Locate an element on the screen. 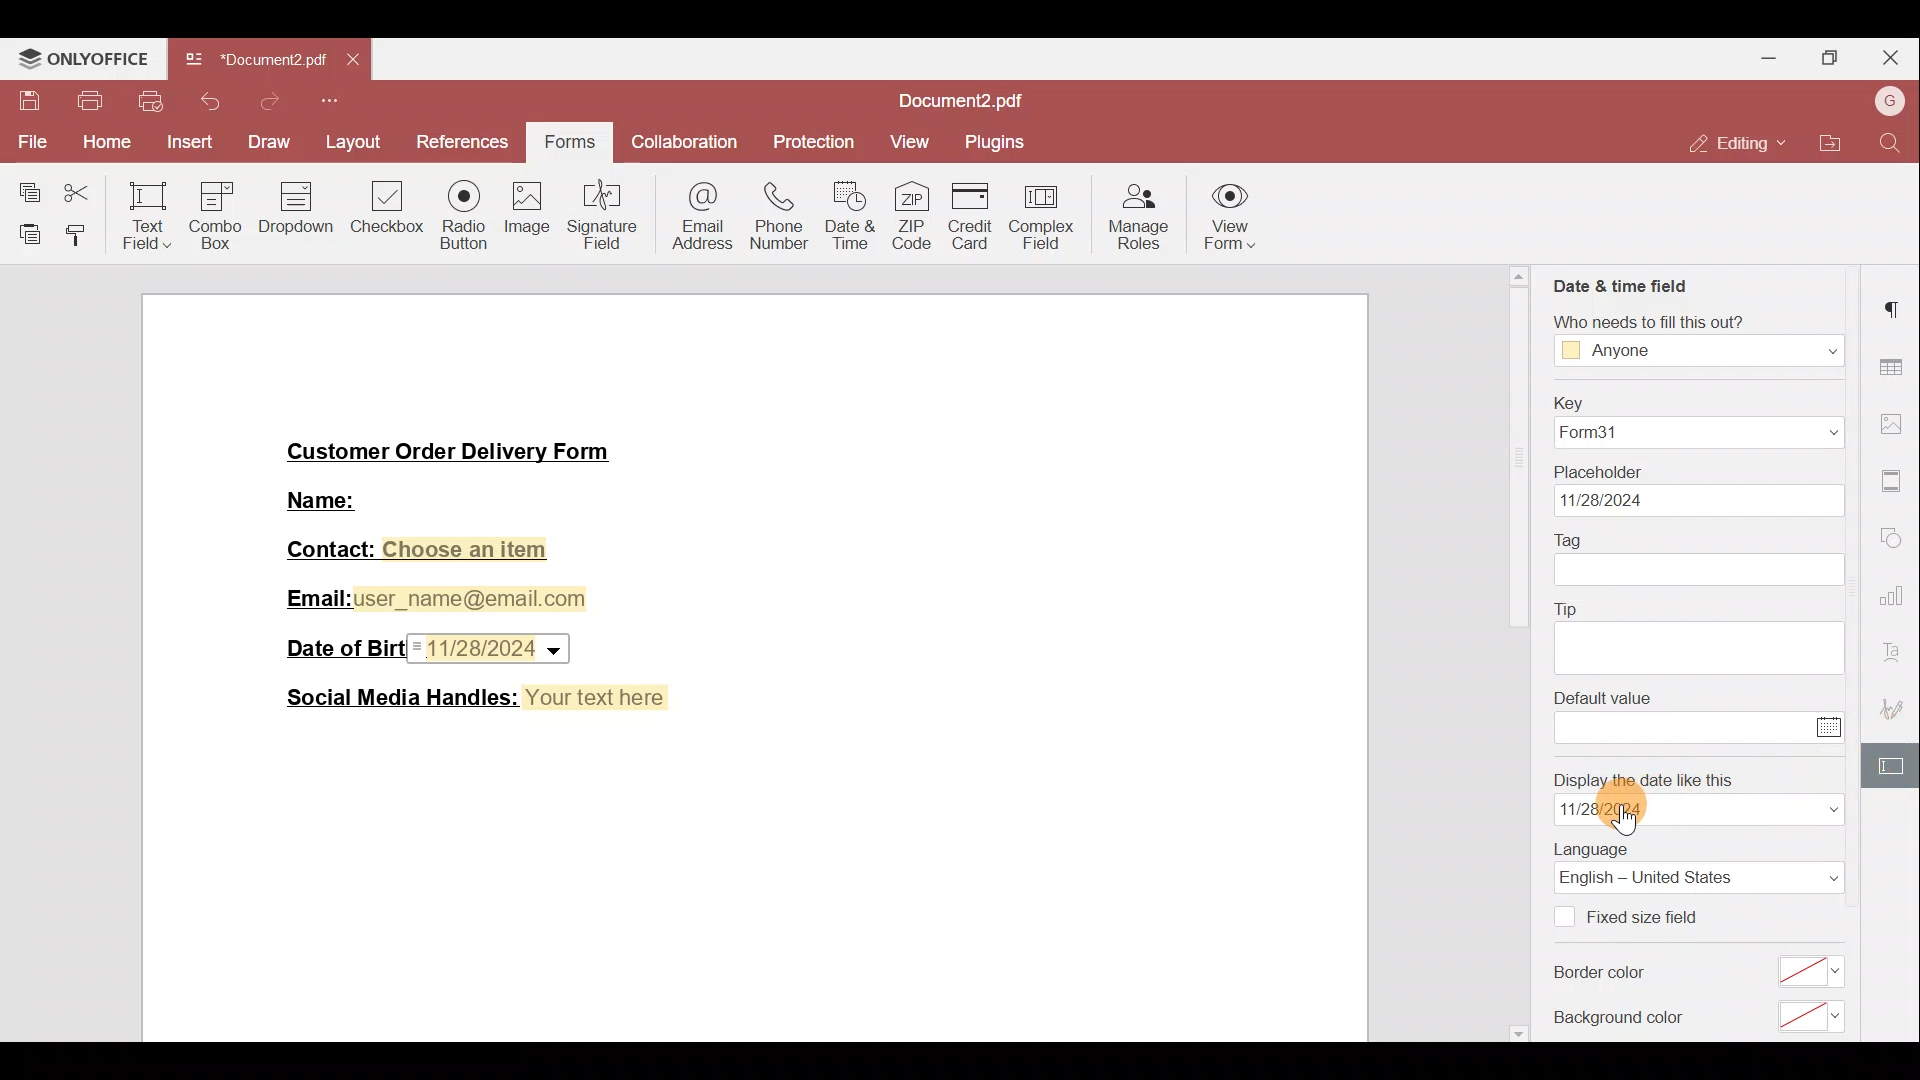 The height and width of the screenshot is (1080, 1920). Redo is located at coordinates (263, 107).